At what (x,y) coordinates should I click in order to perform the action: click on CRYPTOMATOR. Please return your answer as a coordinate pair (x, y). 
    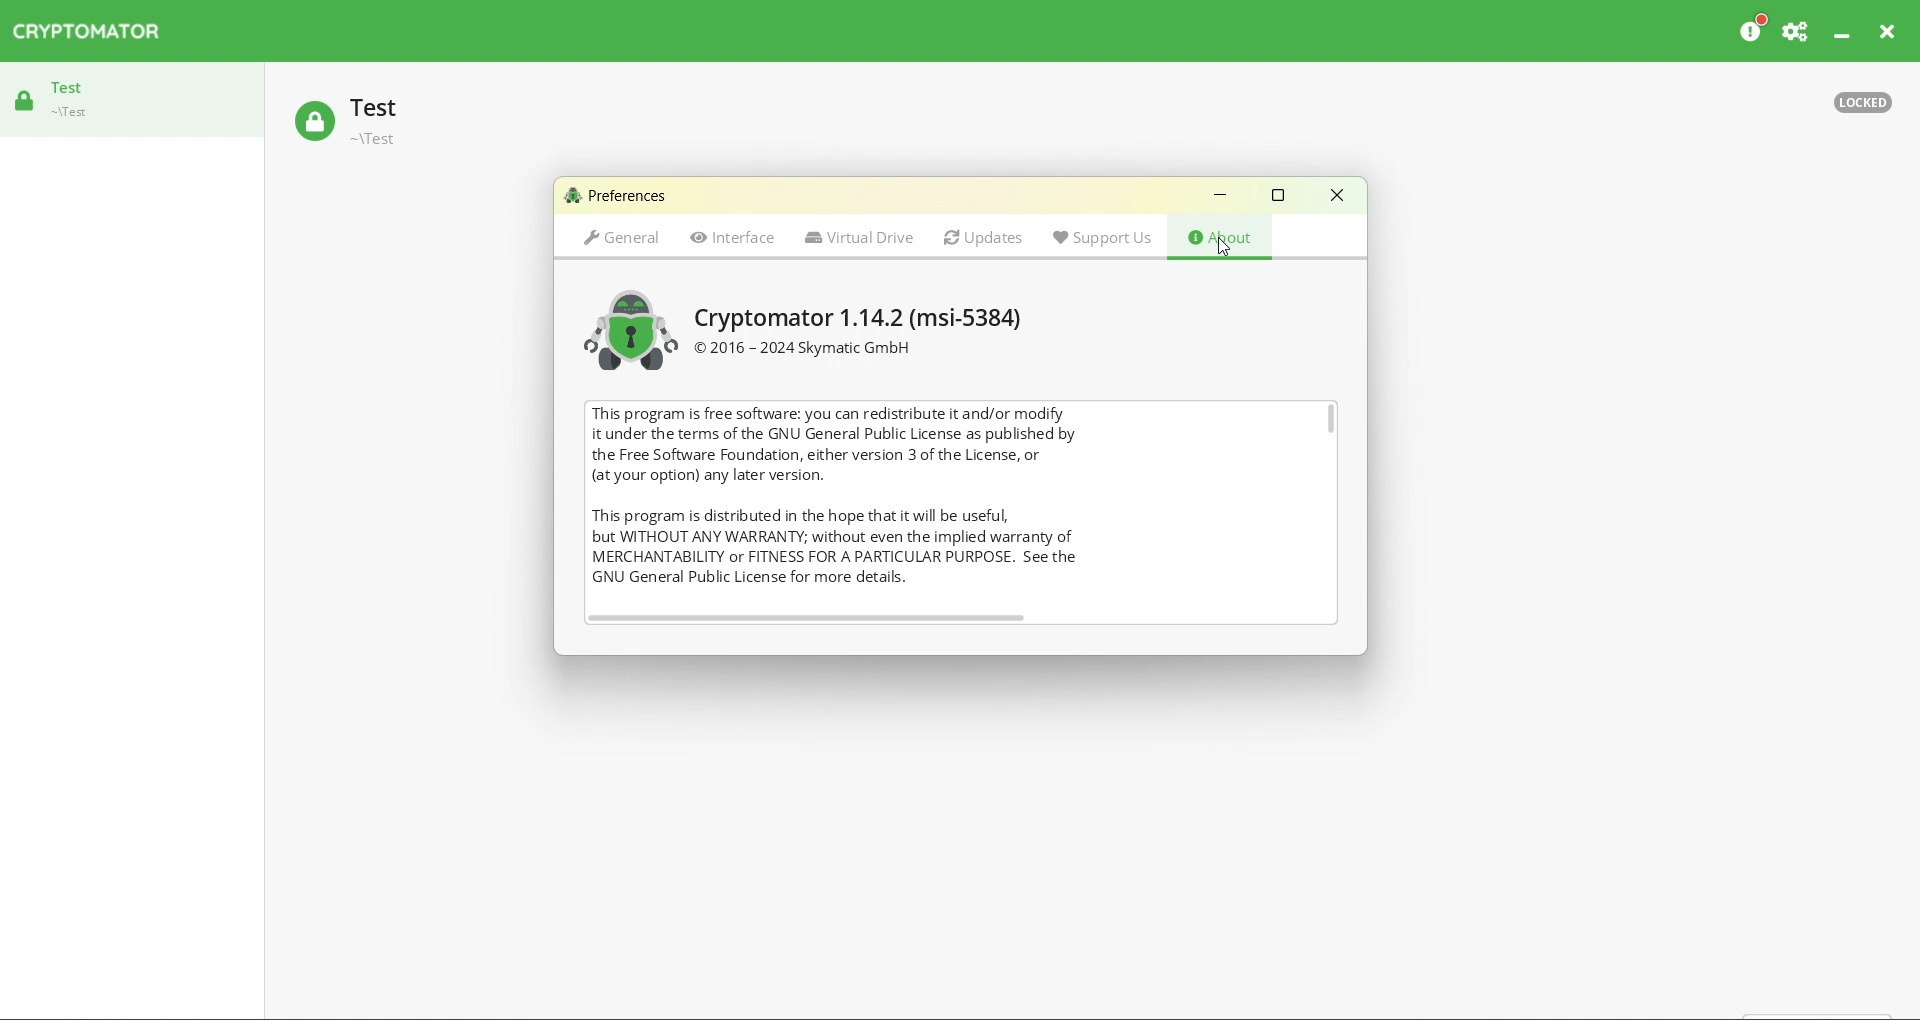
    Looking at the image, I should click on (93, 31).